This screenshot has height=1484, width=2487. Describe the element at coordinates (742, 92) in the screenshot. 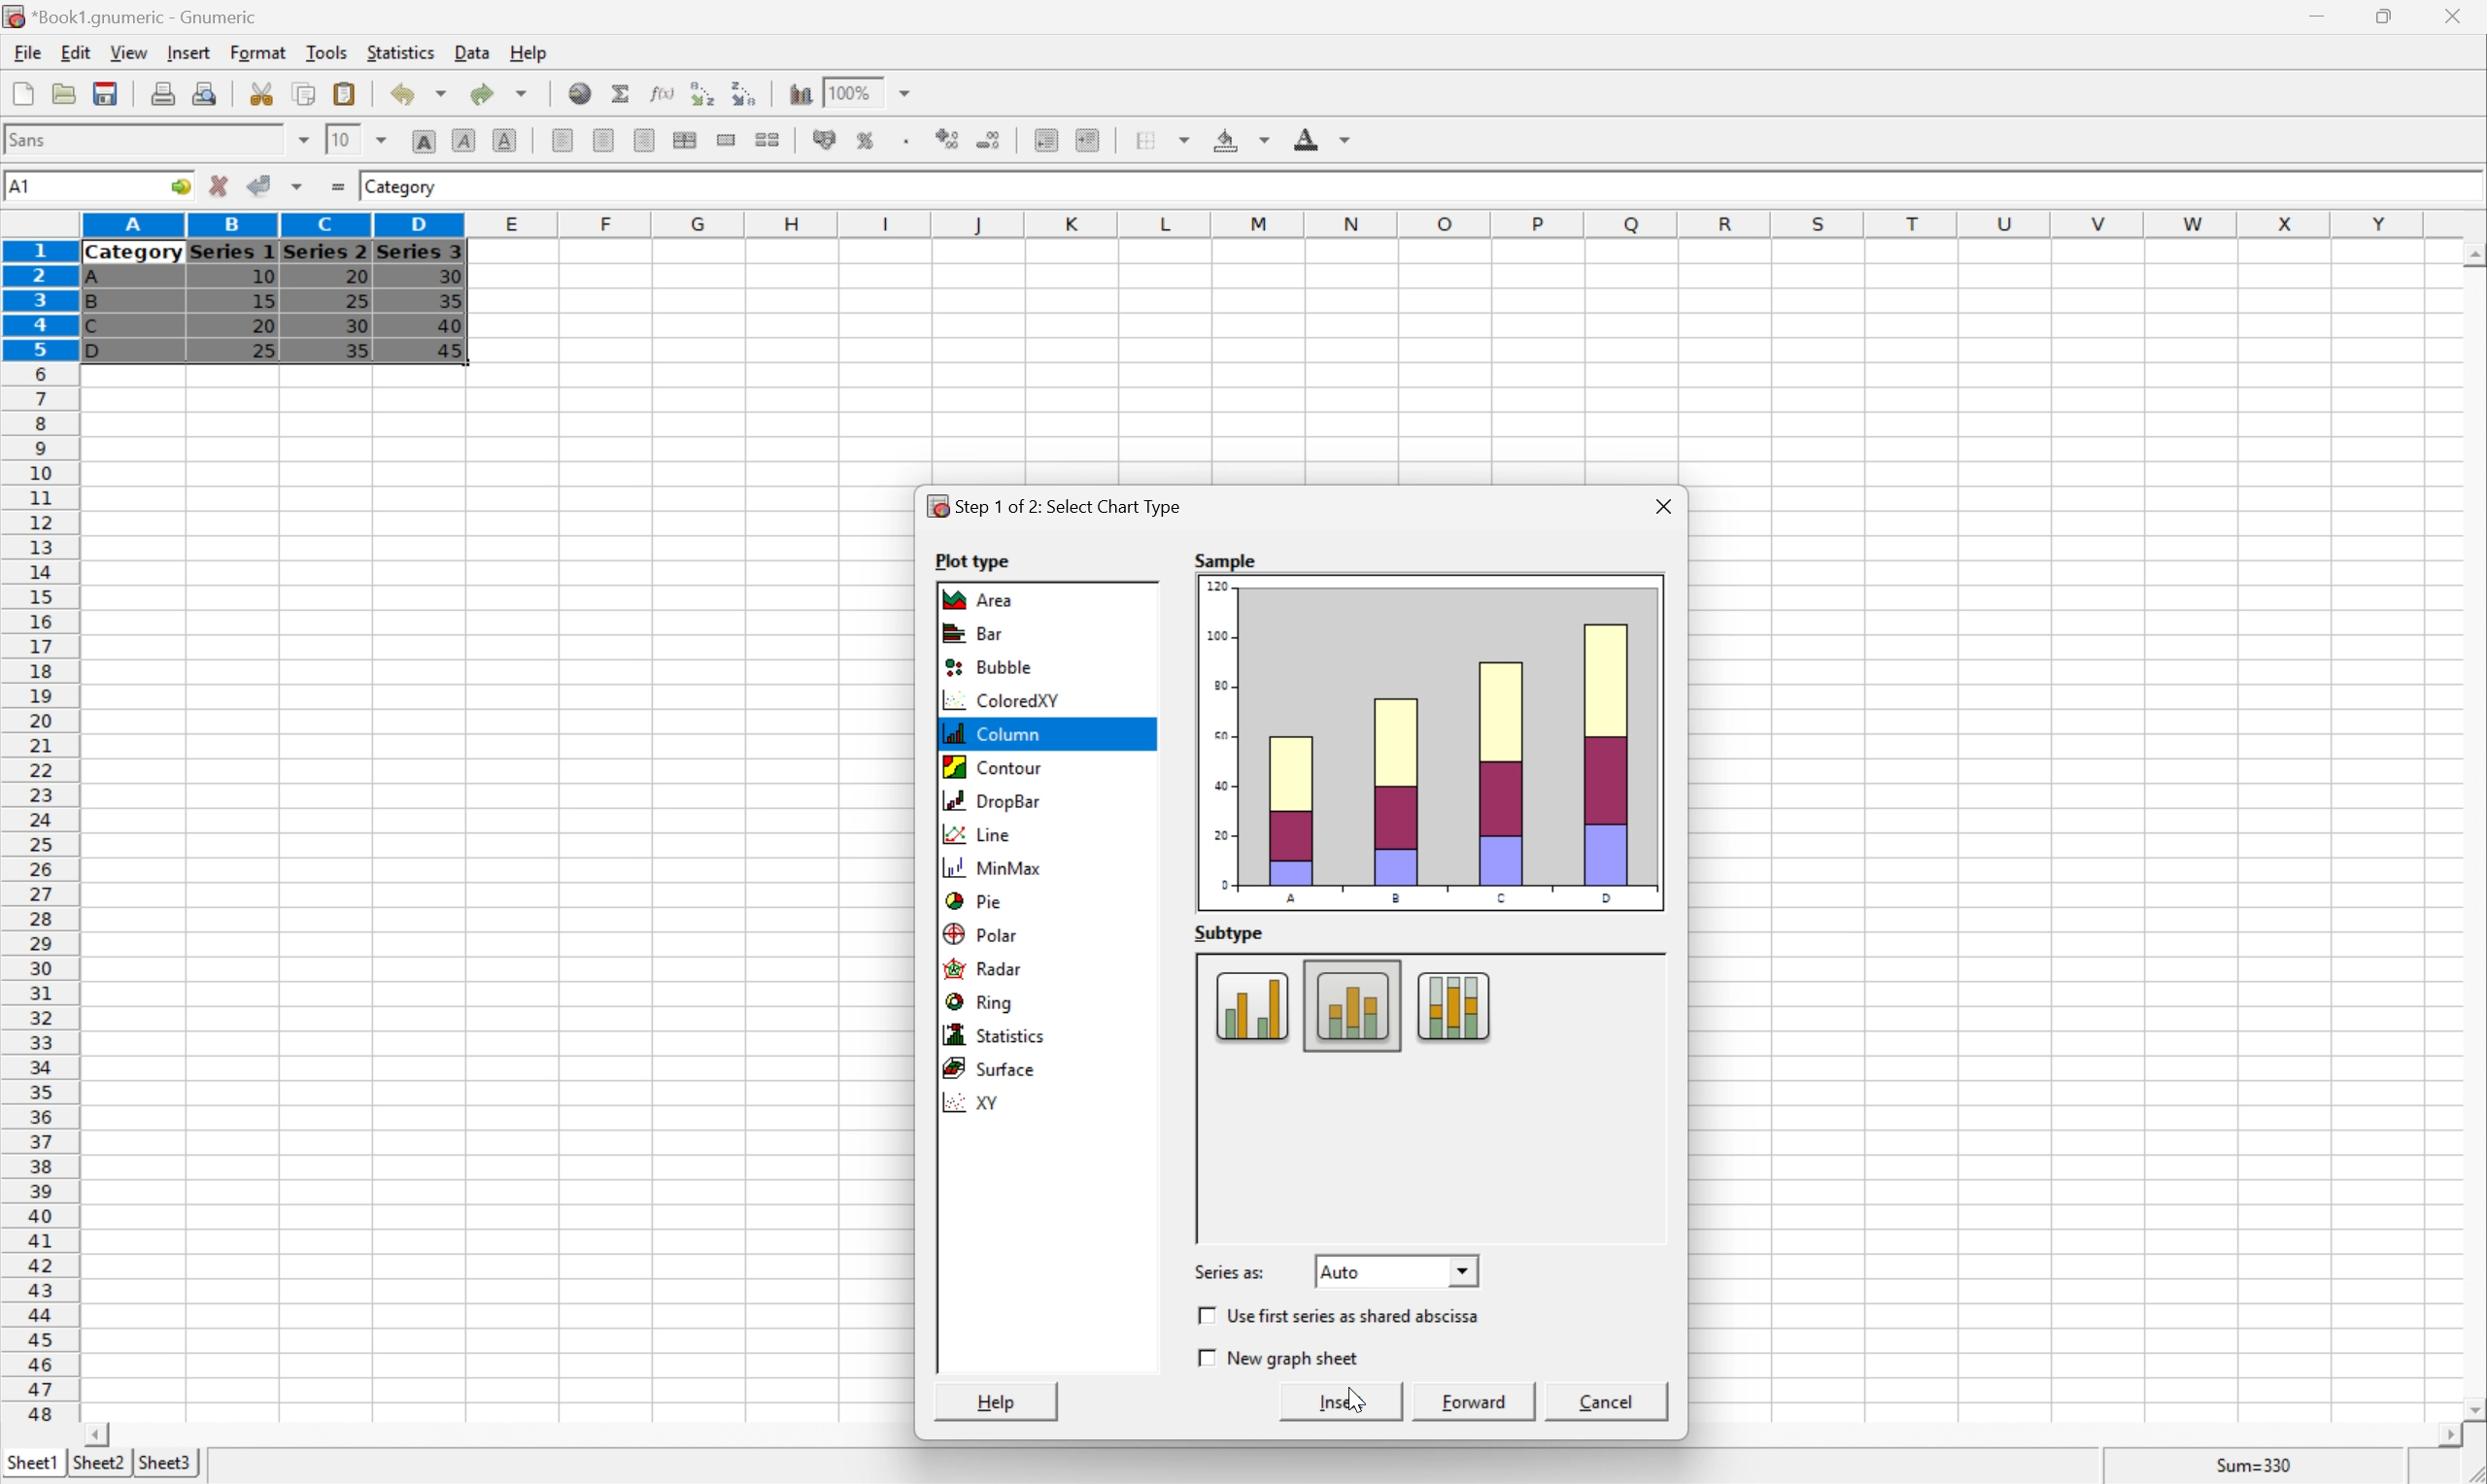

I see `Sort the selected region in descending order based on the first column selected` at that location.